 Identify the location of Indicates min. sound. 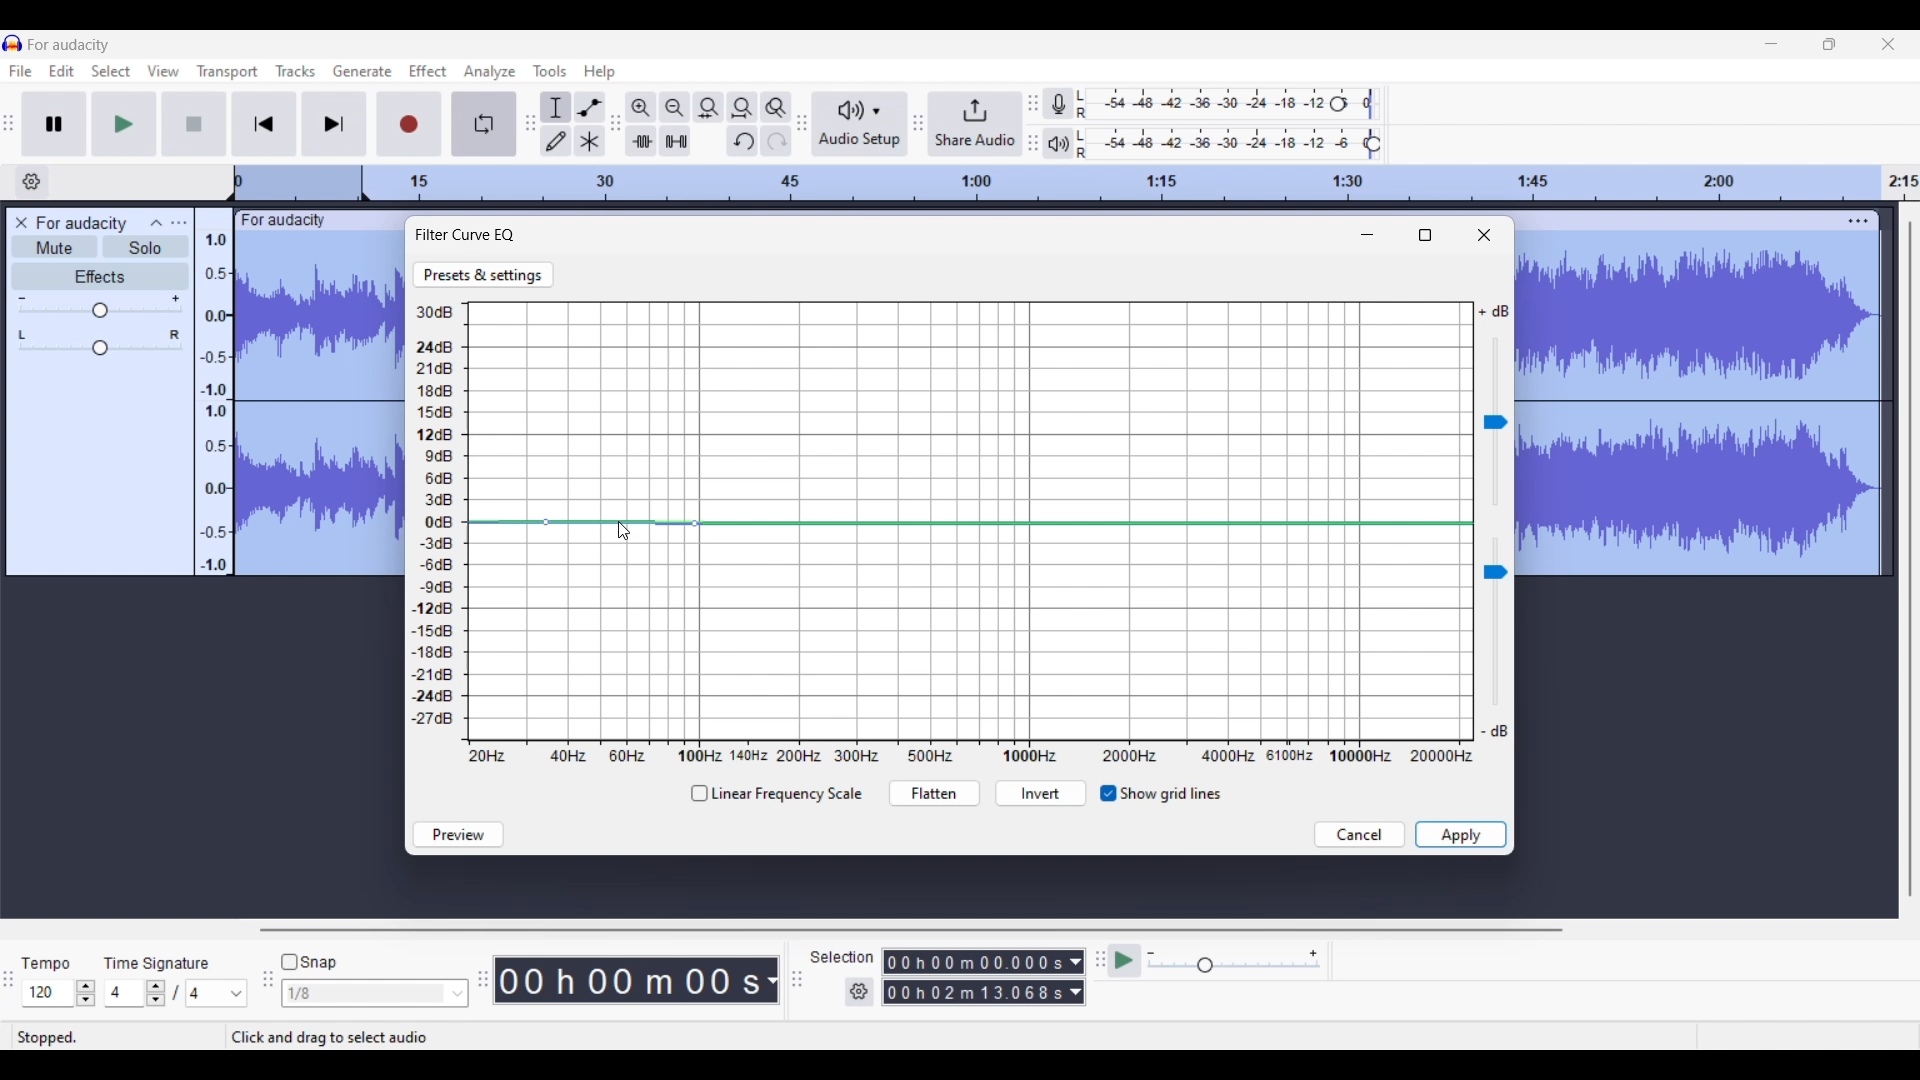
(1494, 731).